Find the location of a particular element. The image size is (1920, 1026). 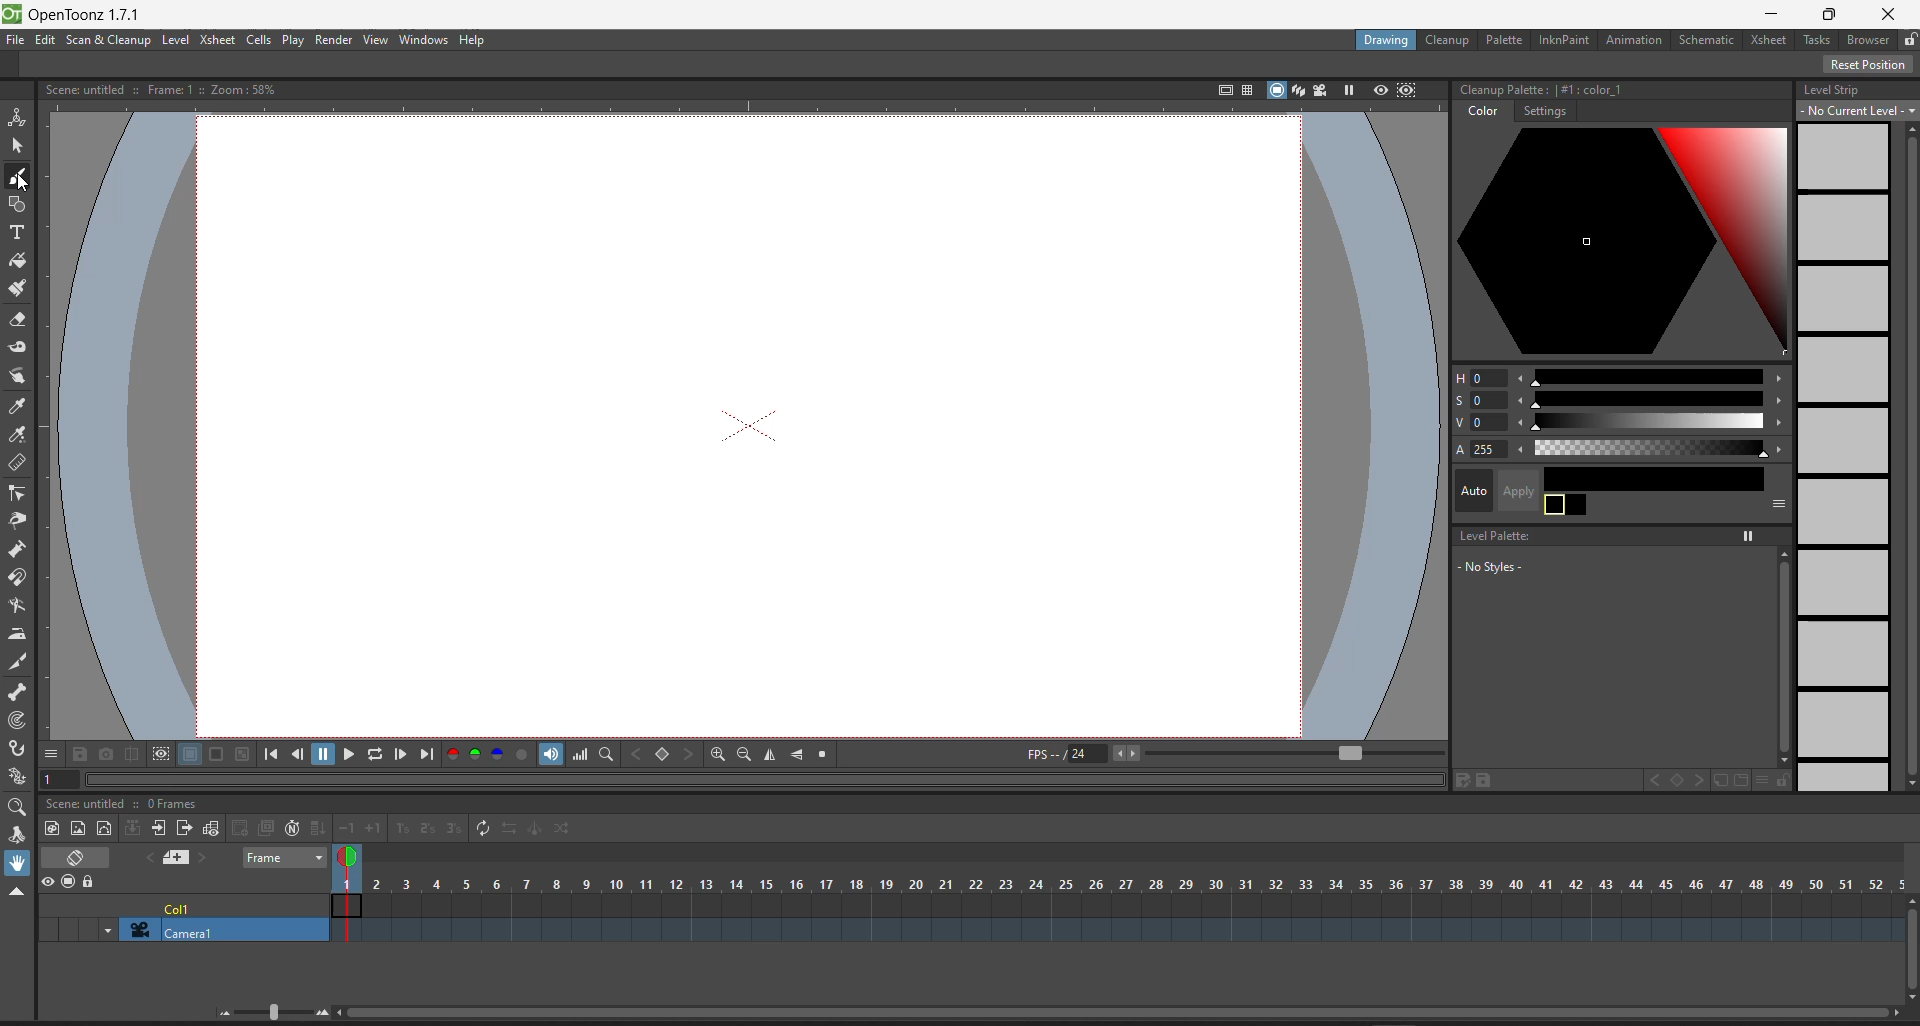

random is located at coordinates (565, 827).